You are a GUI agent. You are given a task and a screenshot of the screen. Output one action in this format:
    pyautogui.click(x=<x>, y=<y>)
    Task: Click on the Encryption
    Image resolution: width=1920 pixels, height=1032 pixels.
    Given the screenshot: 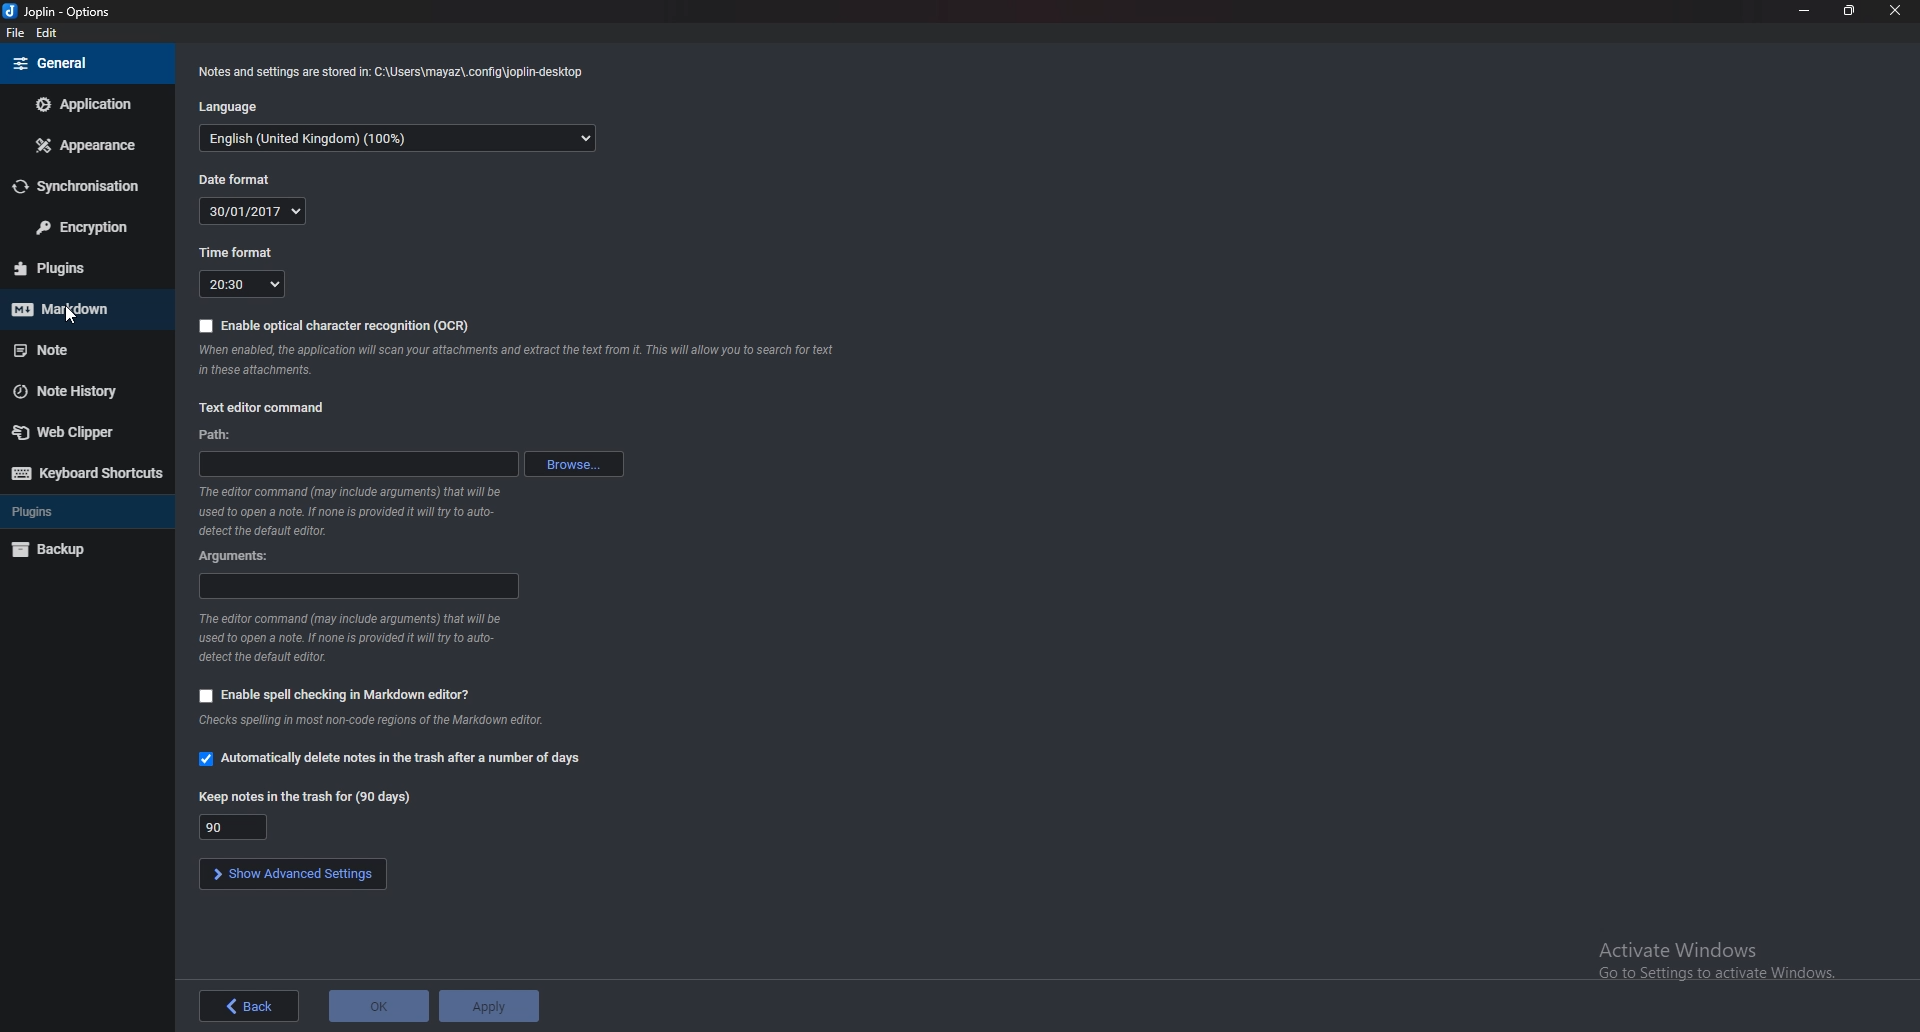 What is the action you would take?
    pyautogui.click(x=83, y=227)
    